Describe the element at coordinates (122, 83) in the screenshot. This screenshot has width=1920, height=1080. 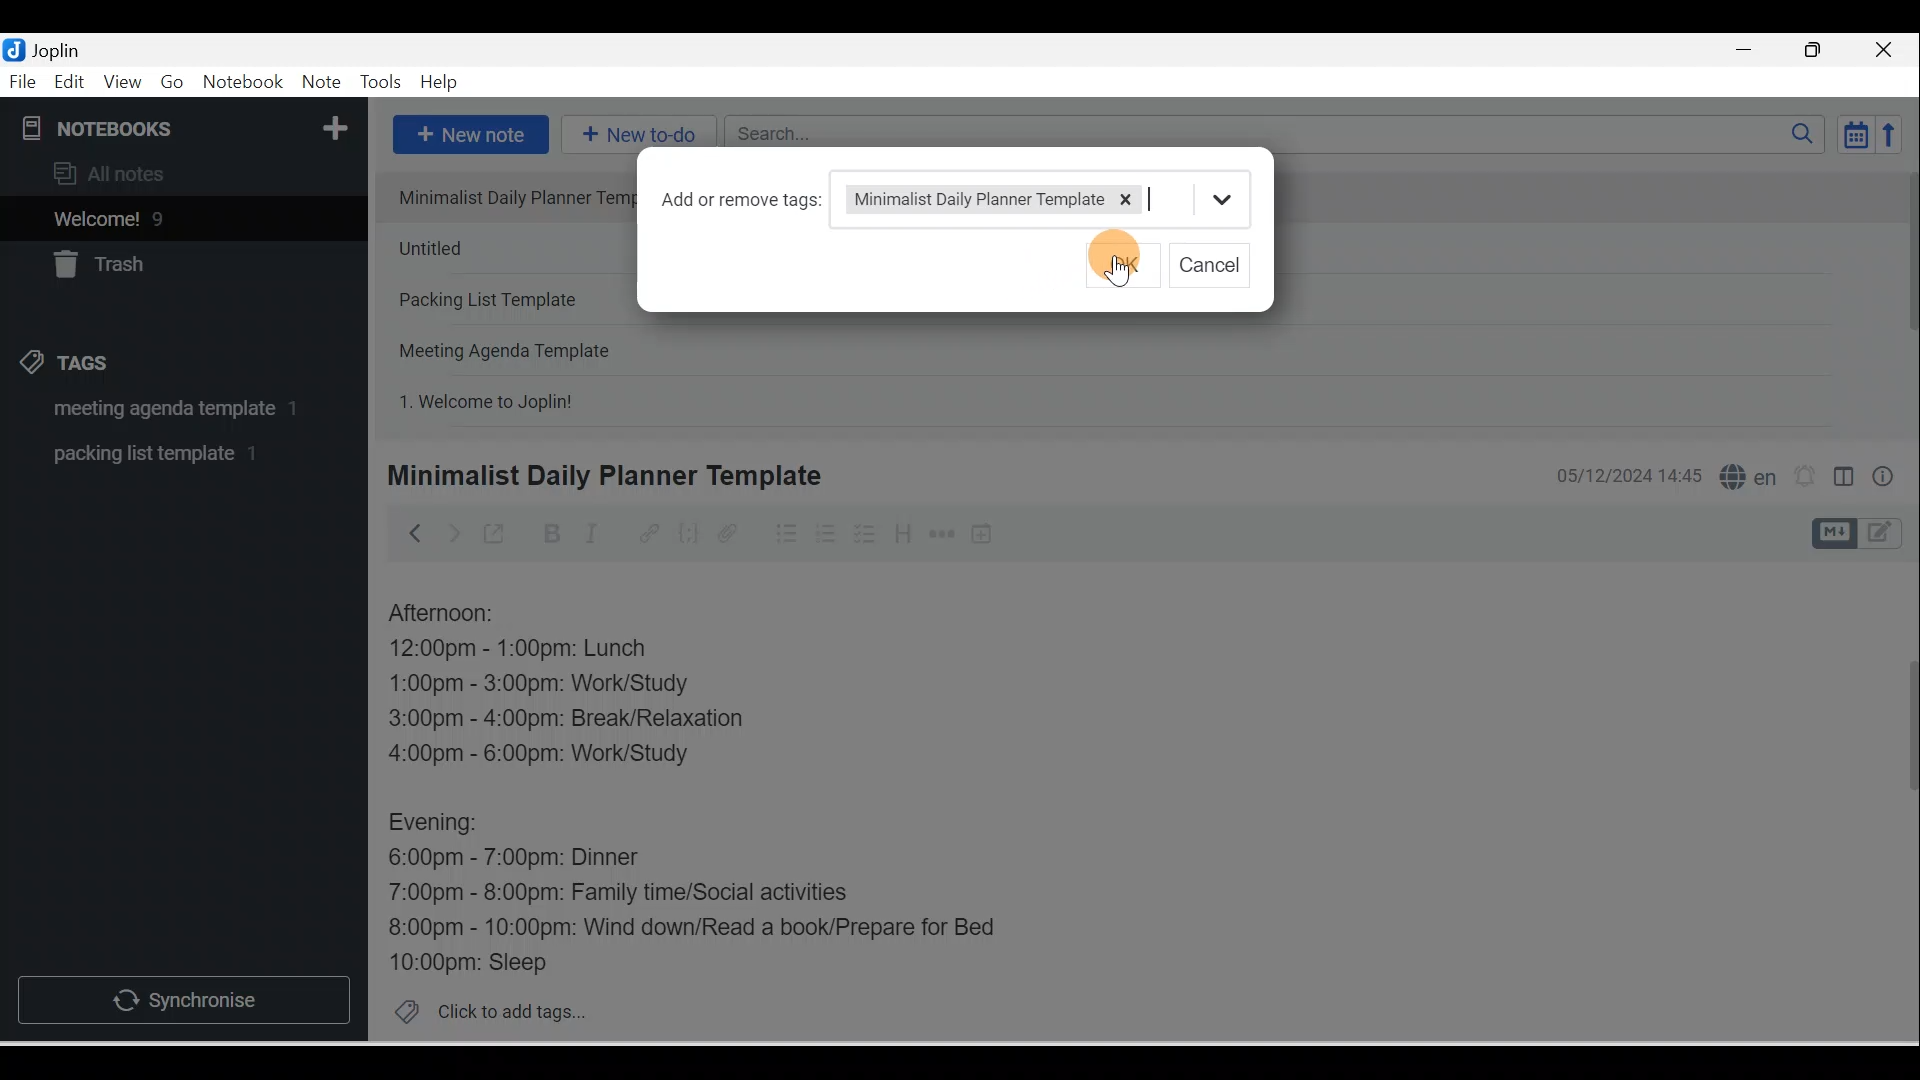
I see `View` at that location.